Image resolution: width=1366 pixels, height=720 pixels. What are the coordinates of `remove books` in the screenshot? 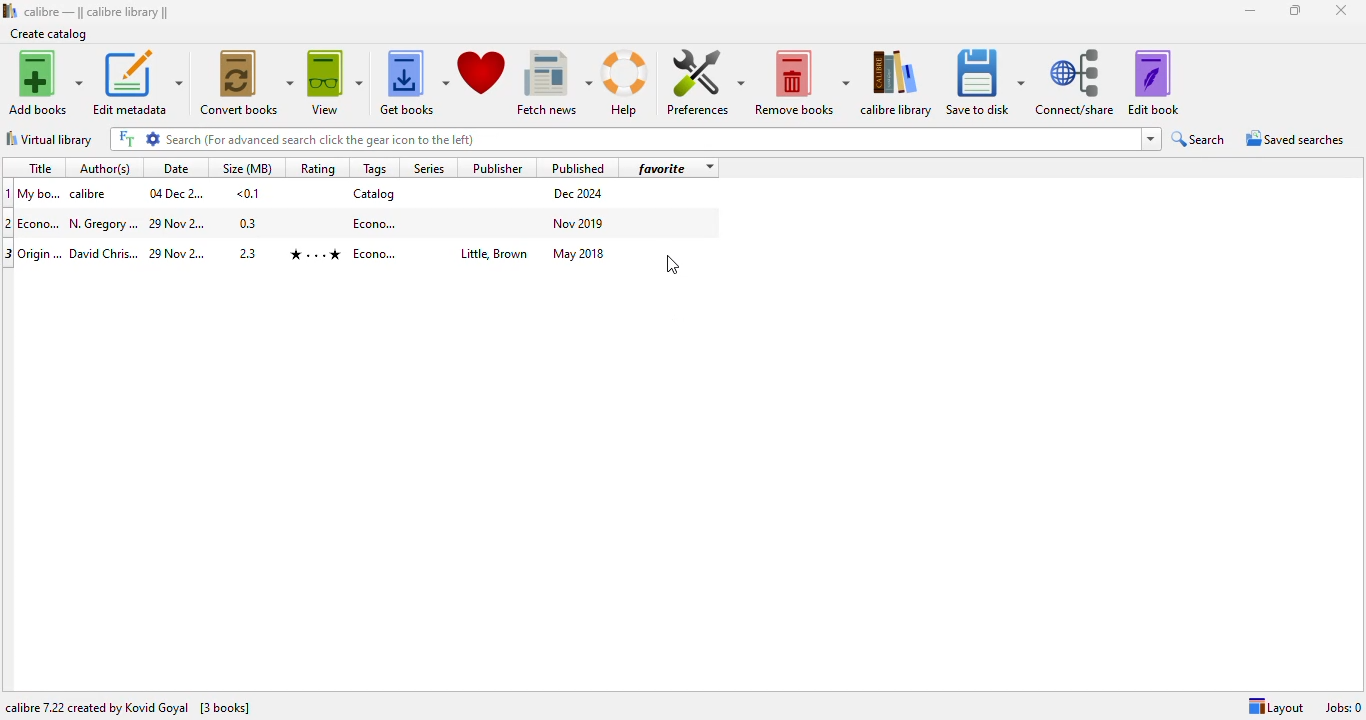 It's located at (802, 83).